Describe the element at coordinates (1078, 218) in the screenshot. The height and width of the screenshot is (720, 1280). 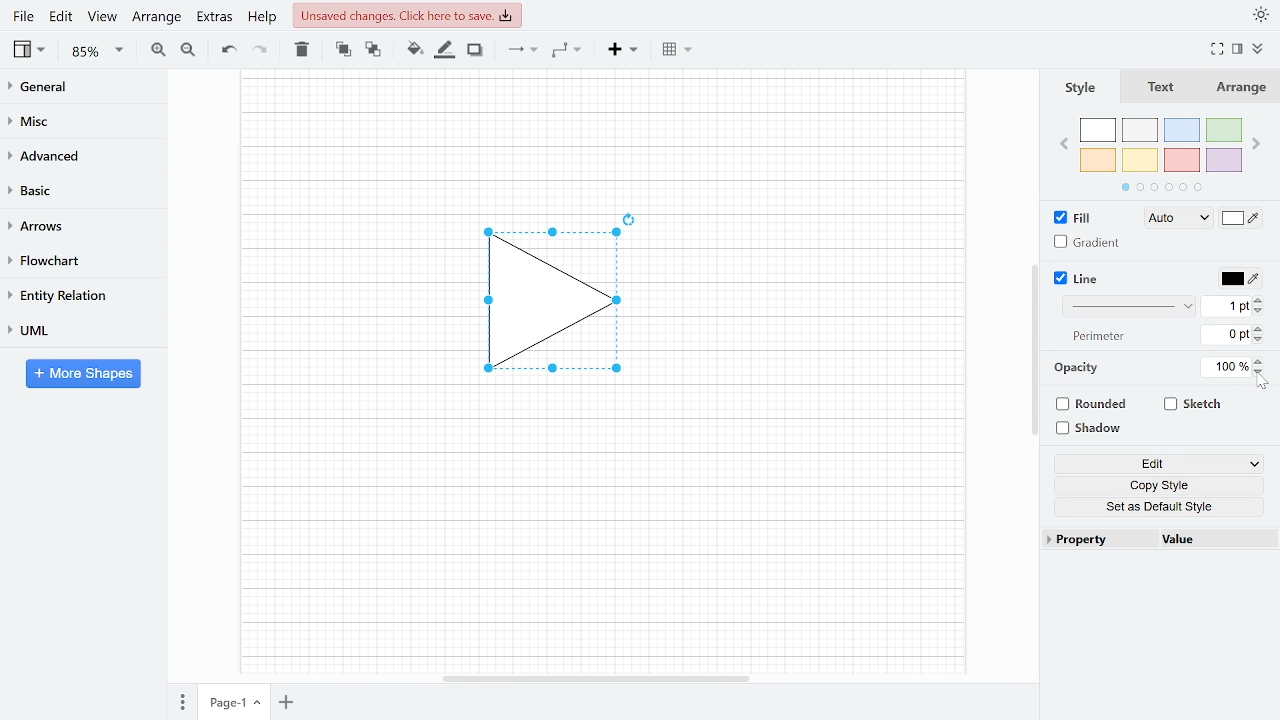
I see `Fill` at that location.